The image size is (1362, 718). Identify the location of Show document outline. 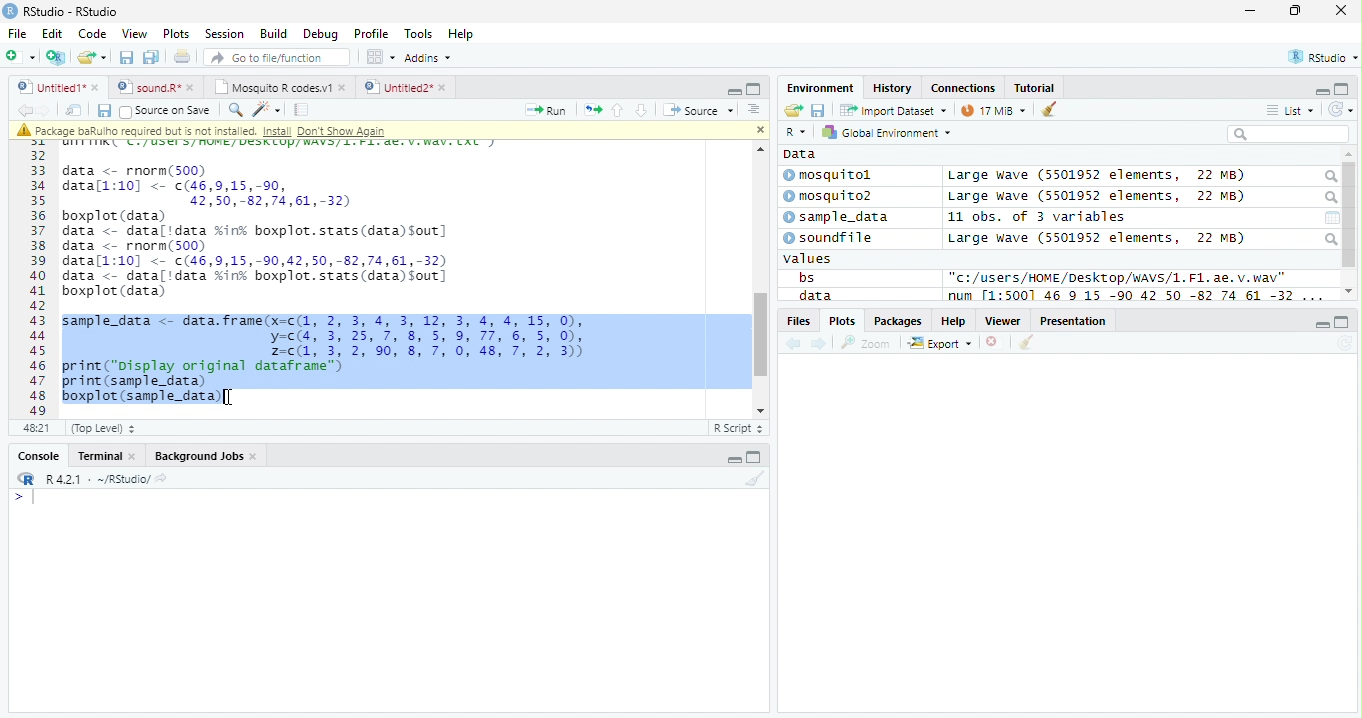
(753, 109).